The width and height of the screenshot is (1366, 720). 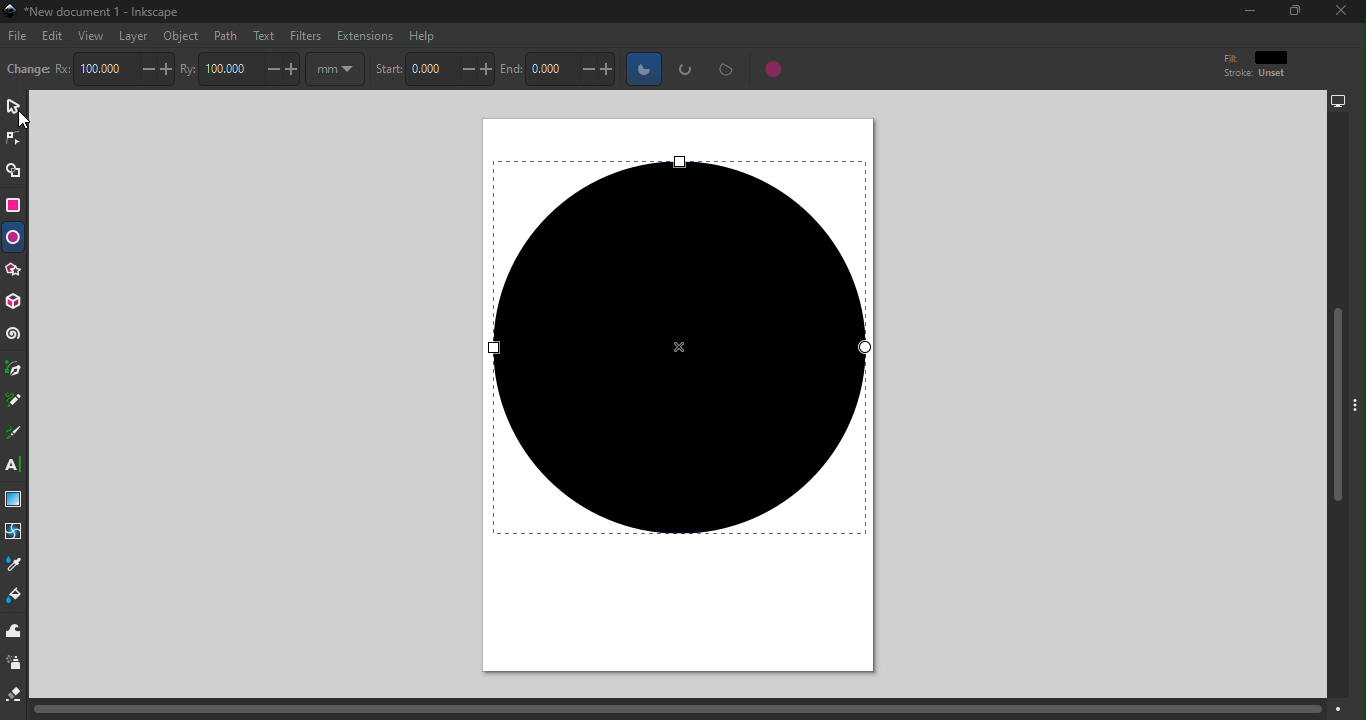 I want to click on Horizontal scroll bar, so click(x=690, y=708).